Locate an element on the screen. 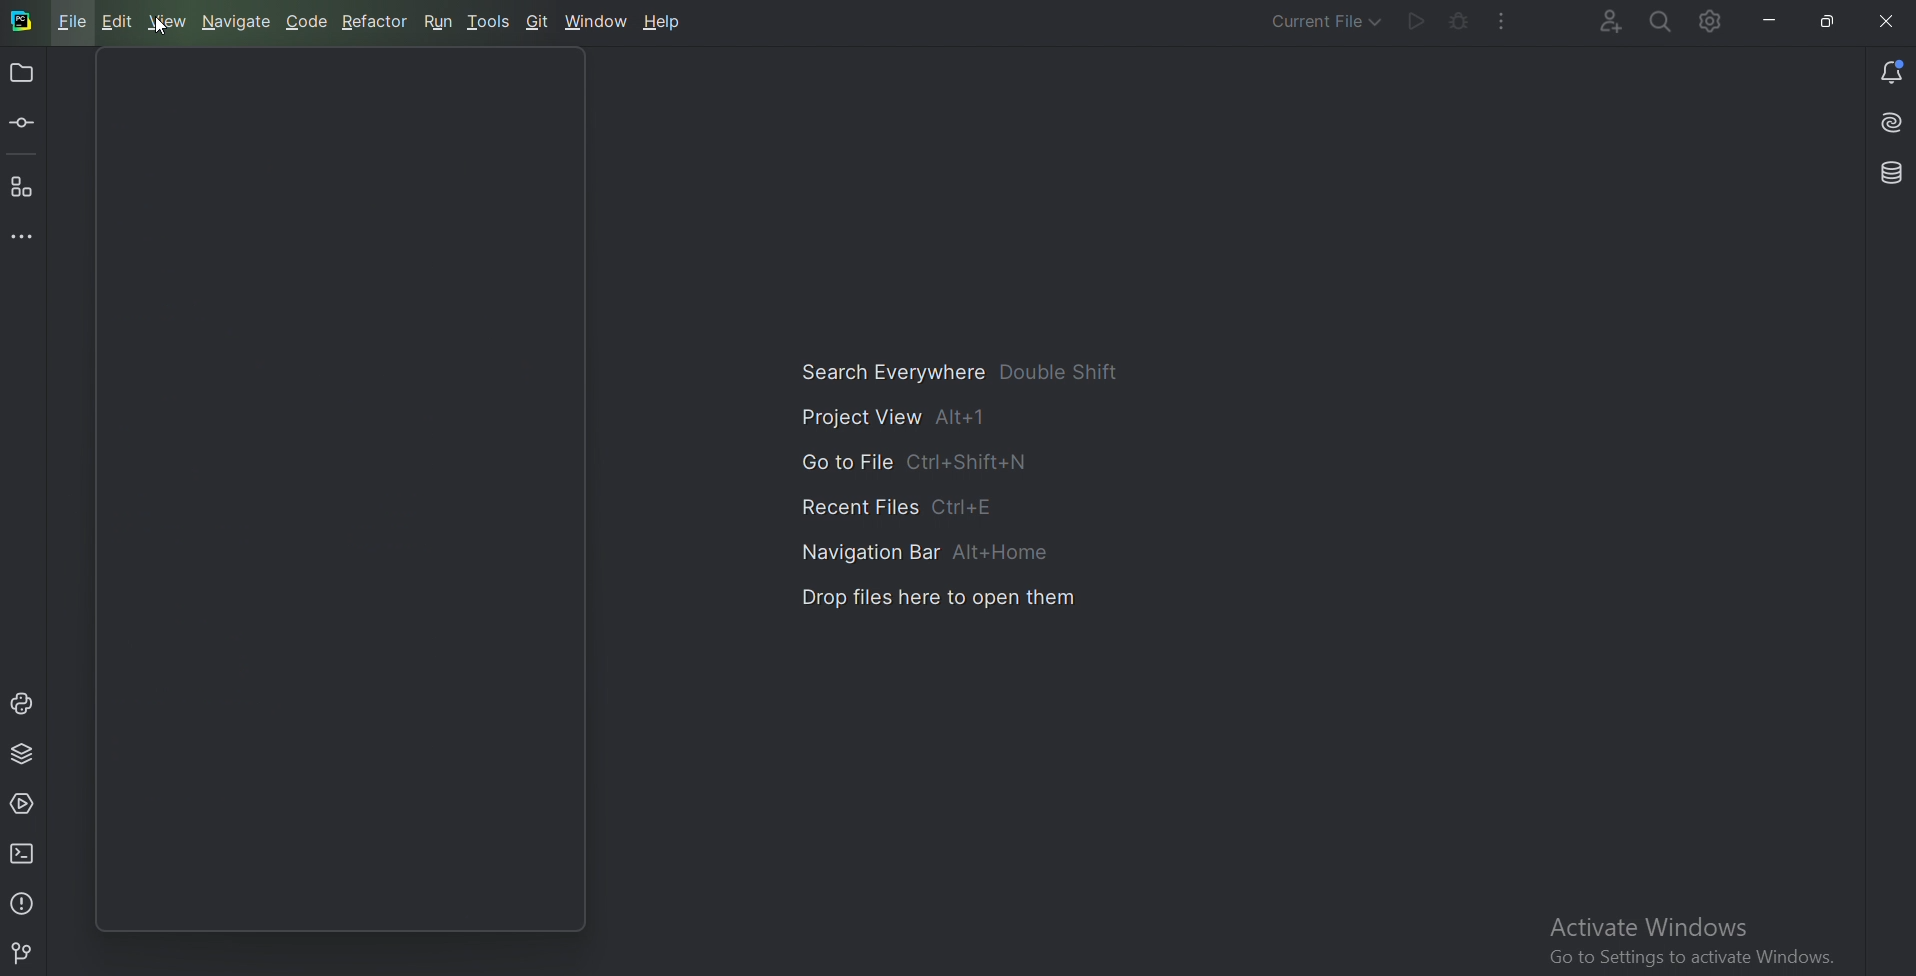 This screenshot has width=1916, height=976. Notifications is located at coordinates (1890, 69).